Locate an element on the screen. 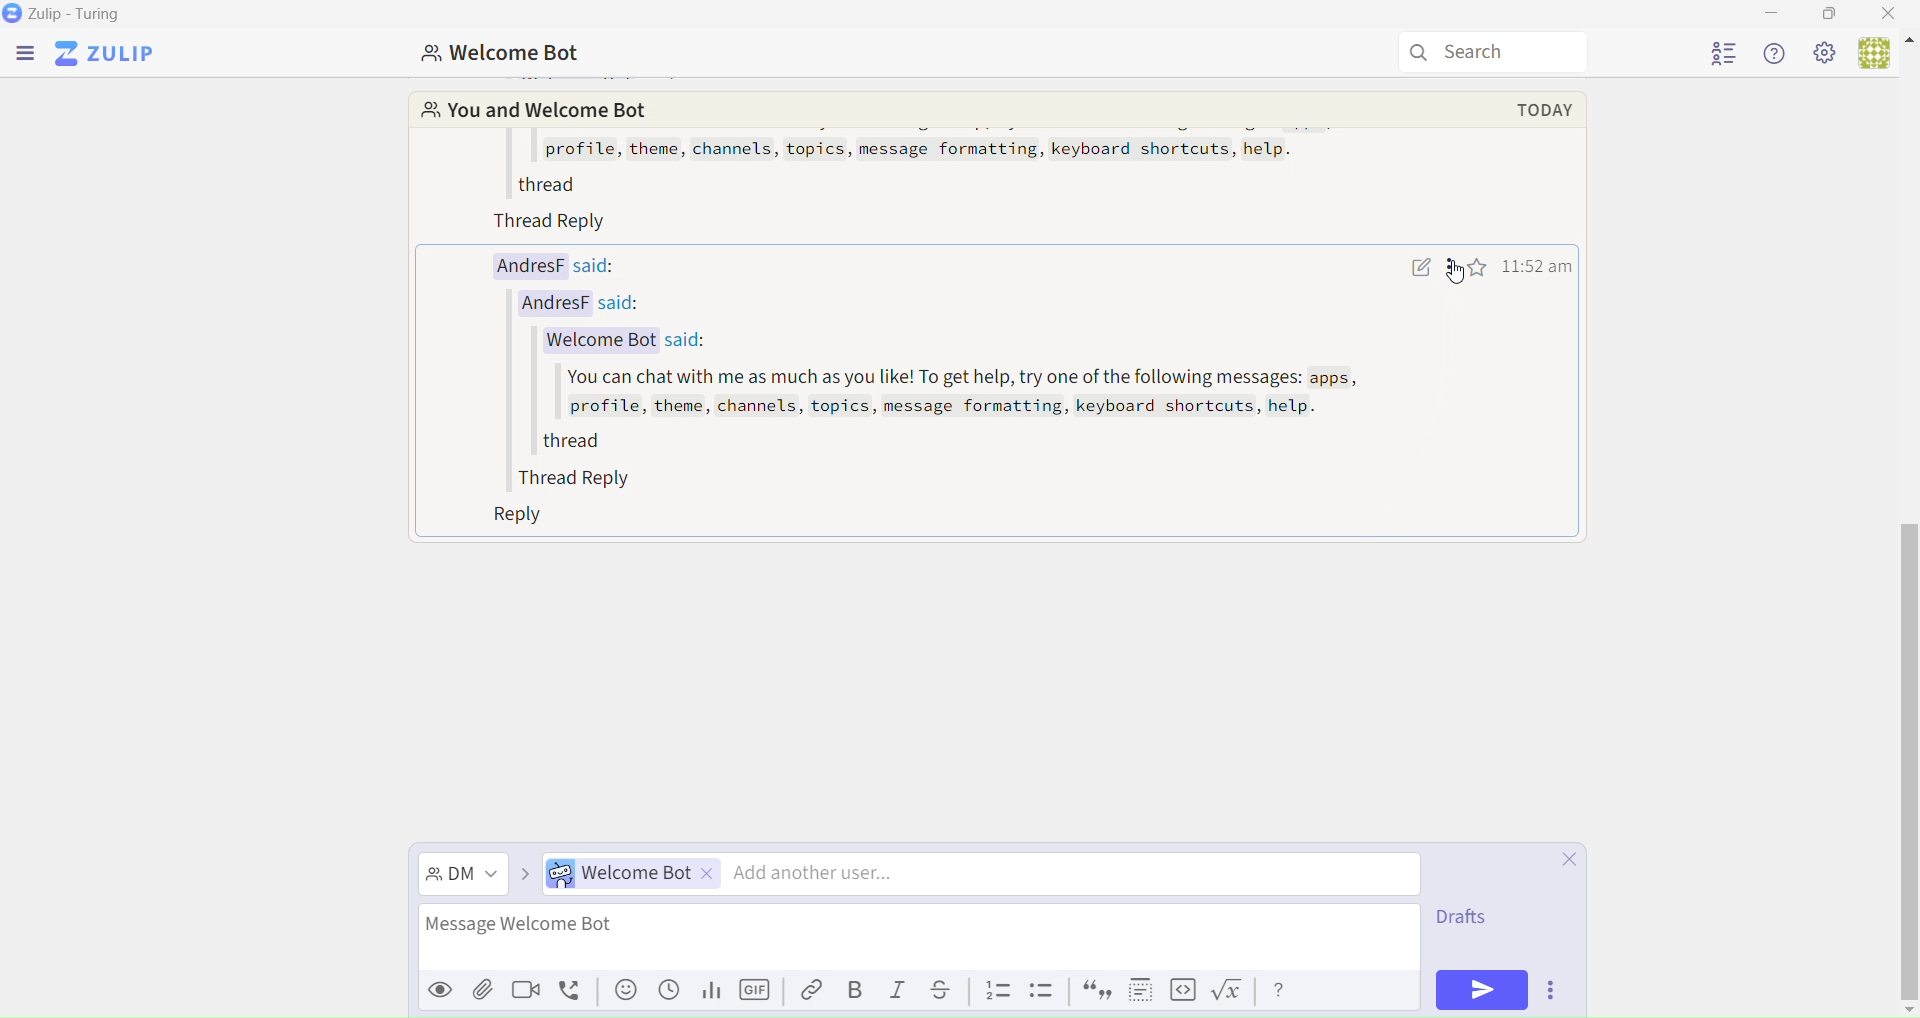 This screenshot has width=1920, height=1018. cursor is located at coordinates (1458, 281).